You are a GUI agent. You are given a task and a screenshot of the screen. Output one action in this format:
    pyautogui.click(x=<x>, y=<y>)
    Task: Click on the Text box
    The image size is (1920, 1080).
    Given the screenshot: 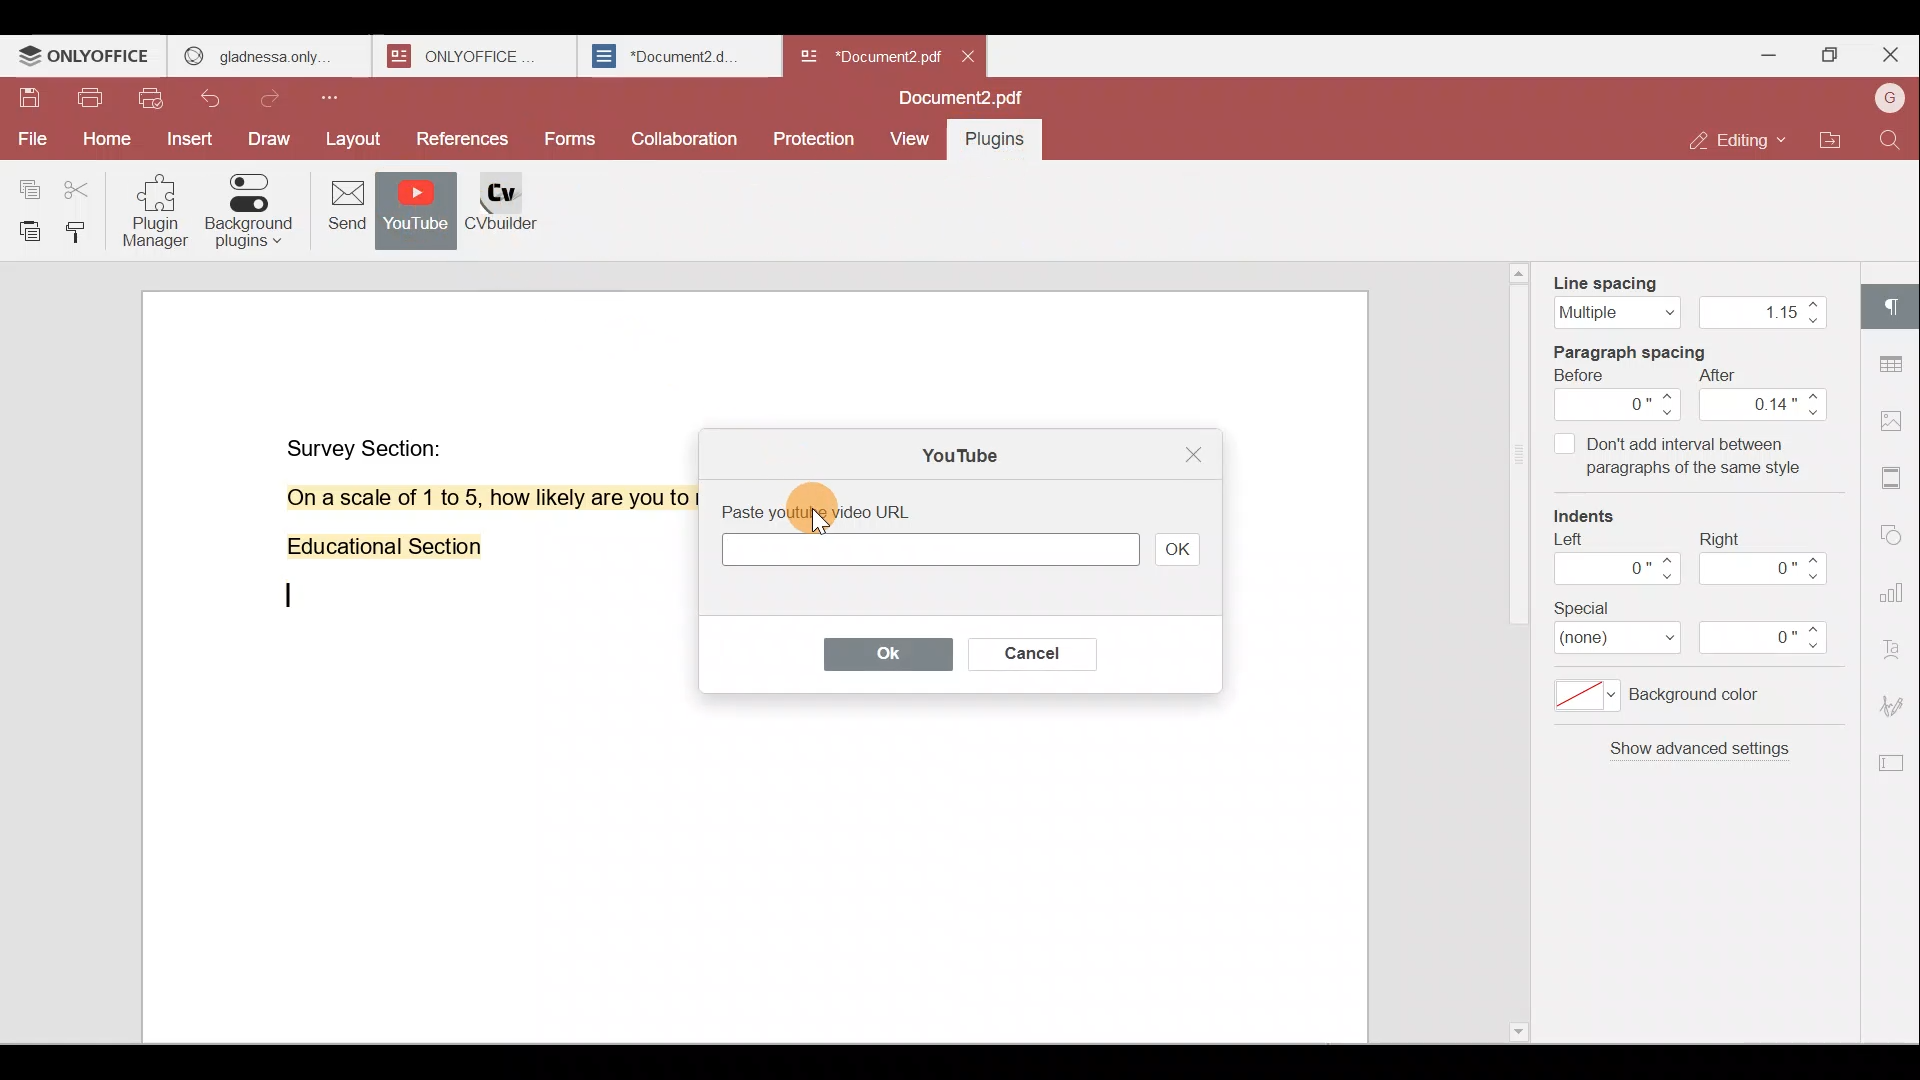 What is the action you would take?
    pyautogui.click(x=925, y=553)
    